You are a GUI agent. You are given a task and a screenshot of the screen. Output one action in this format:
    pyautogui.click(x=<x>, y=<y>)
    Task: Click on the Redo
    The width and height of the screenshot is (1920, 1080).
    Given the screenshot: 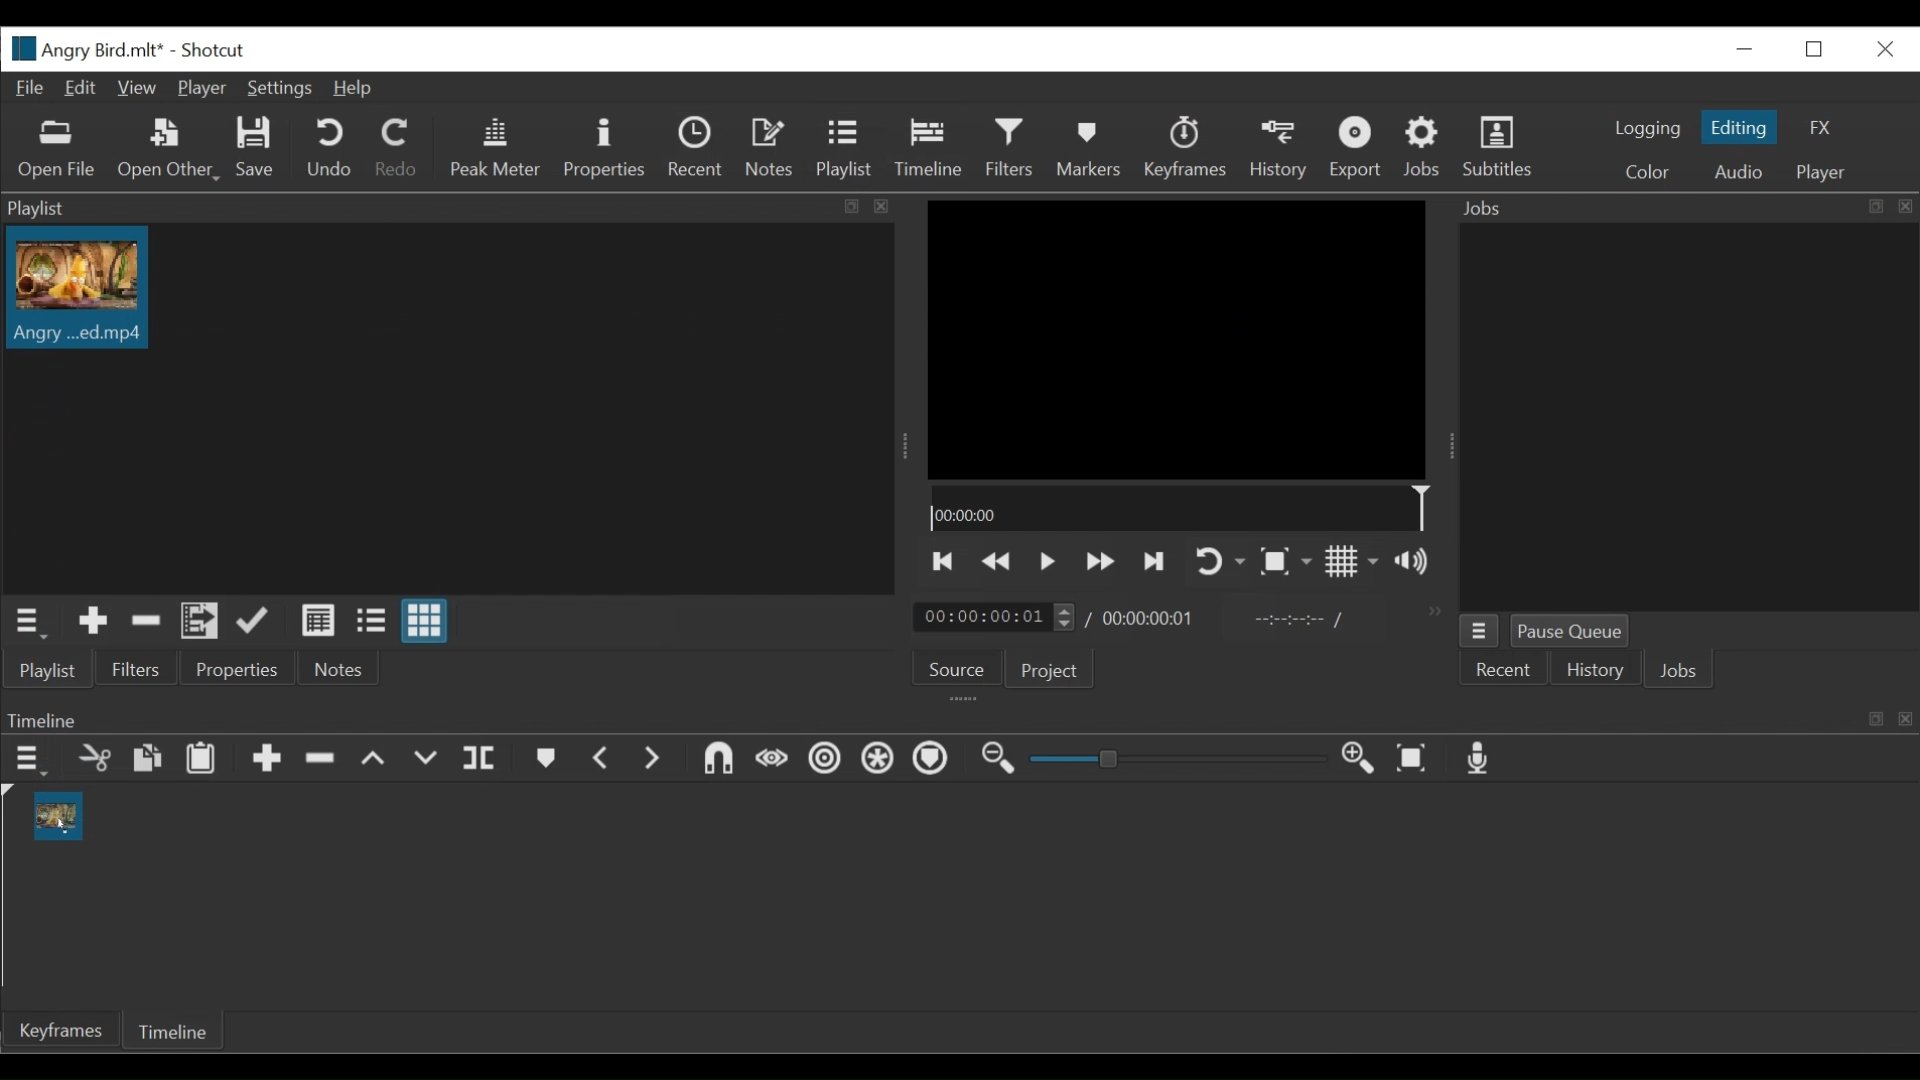 What is the action you would take?
    pyautogui.click(x=397, y=149)
    